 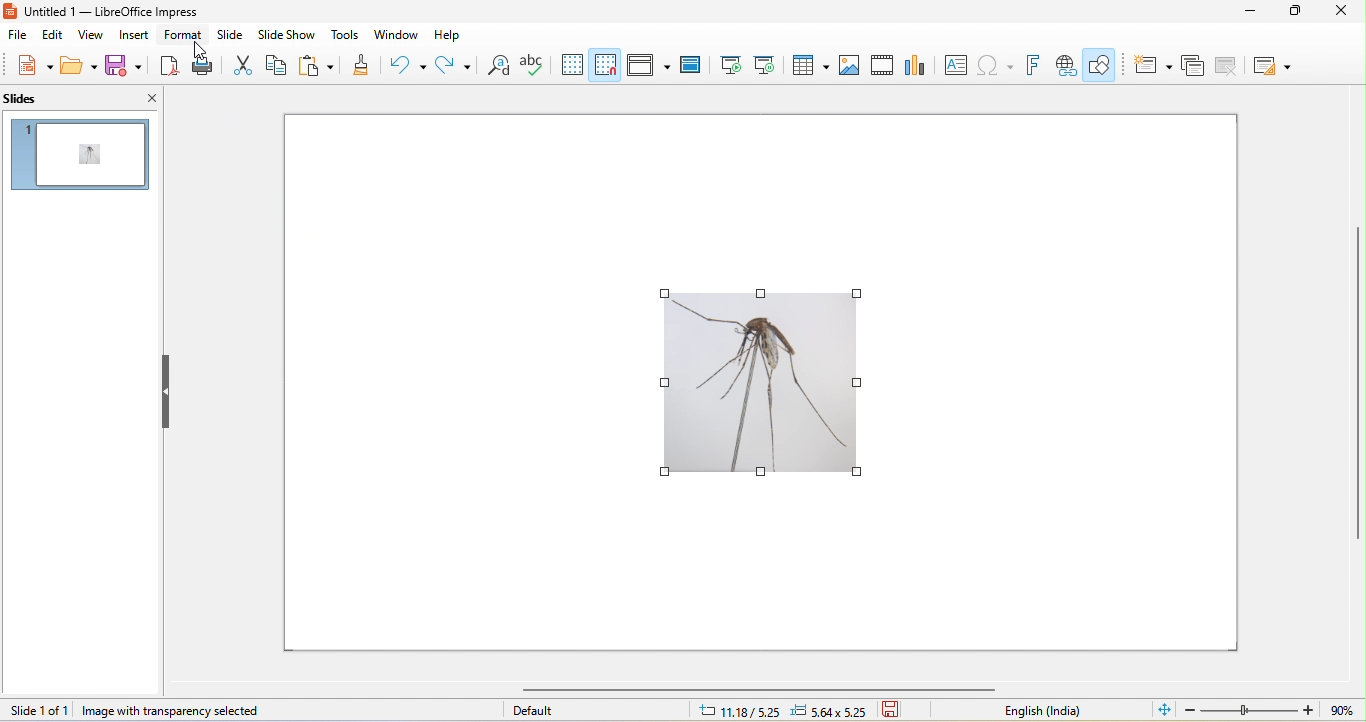 I want to click on close, so click(x=1346, y=12).